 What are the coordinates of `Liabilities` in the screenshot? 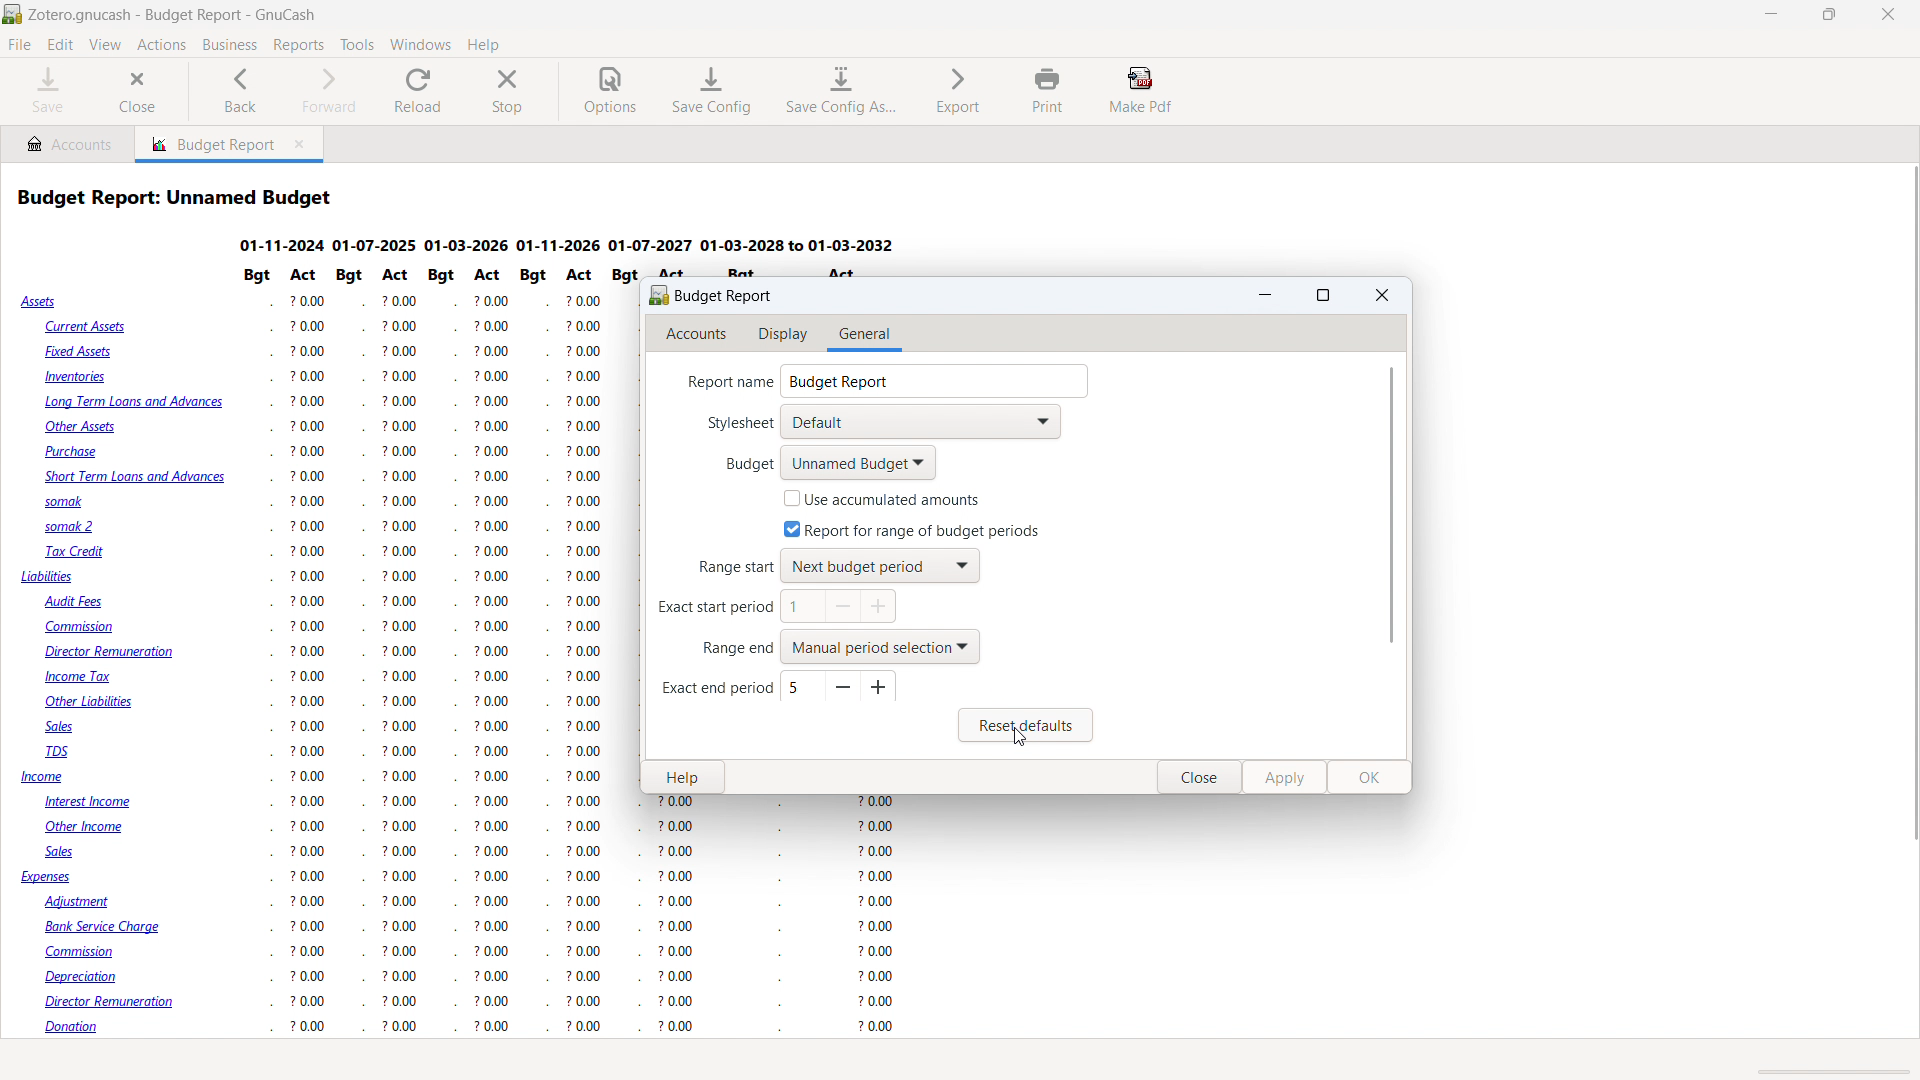 It's located at (48, 577).